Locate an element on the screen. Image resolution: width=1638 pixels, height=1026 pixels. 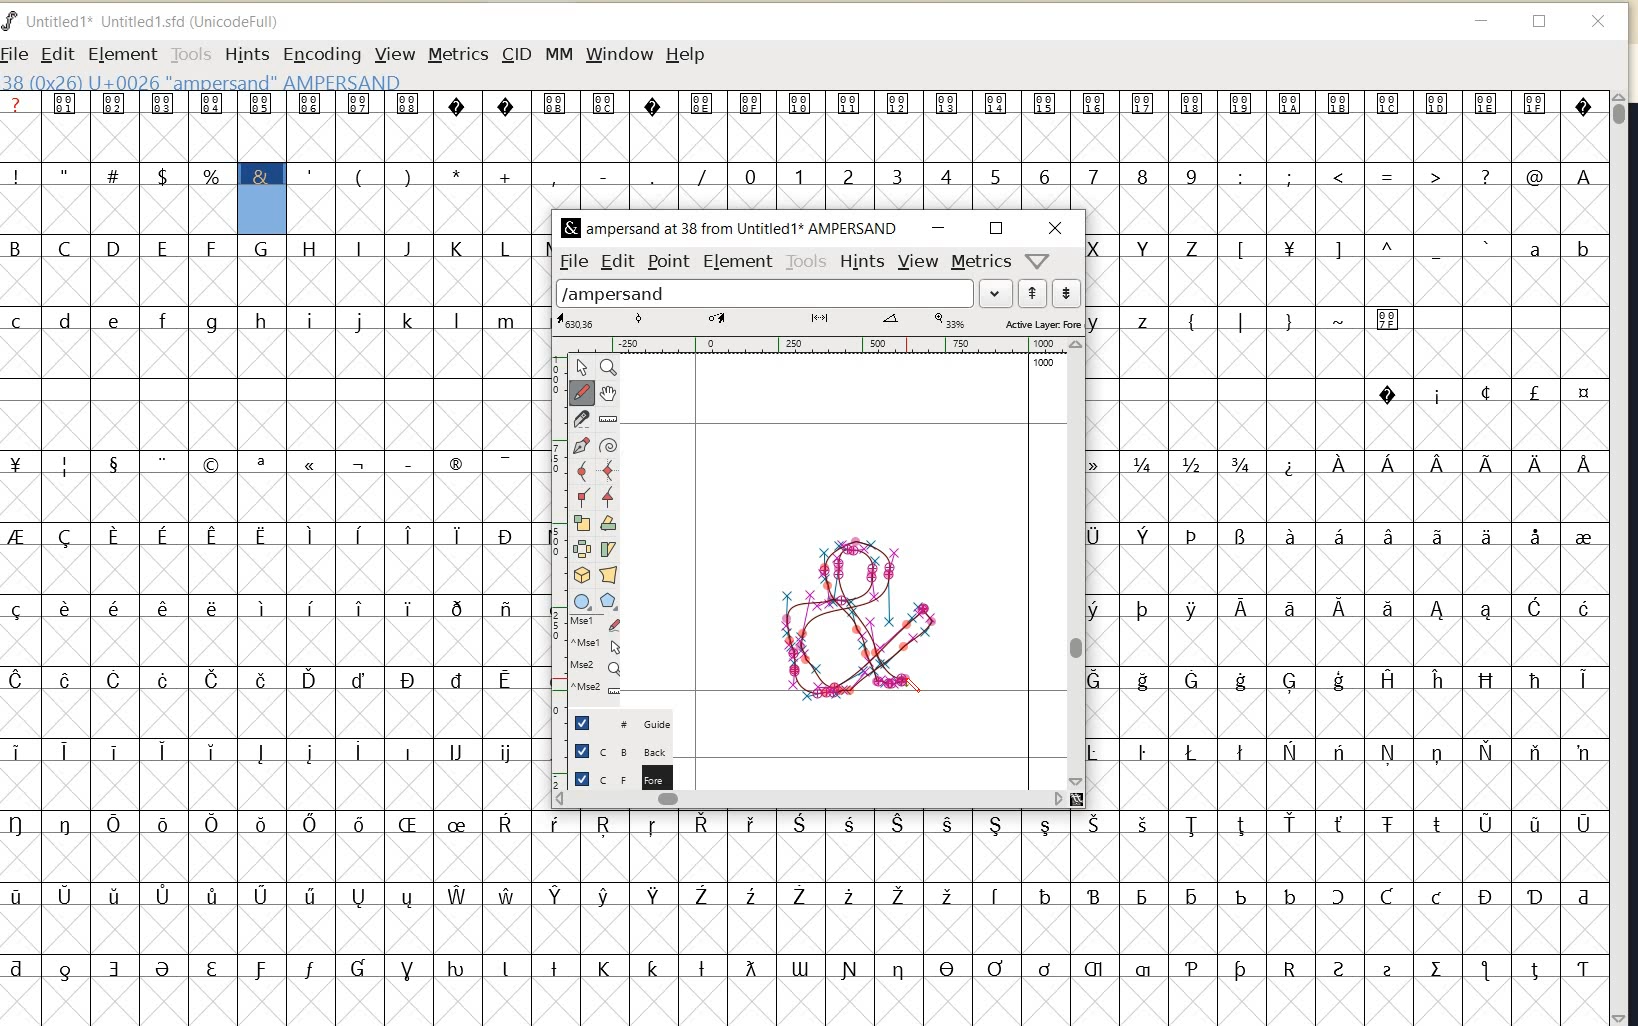
minimize is located at coordinates (1479, 22).